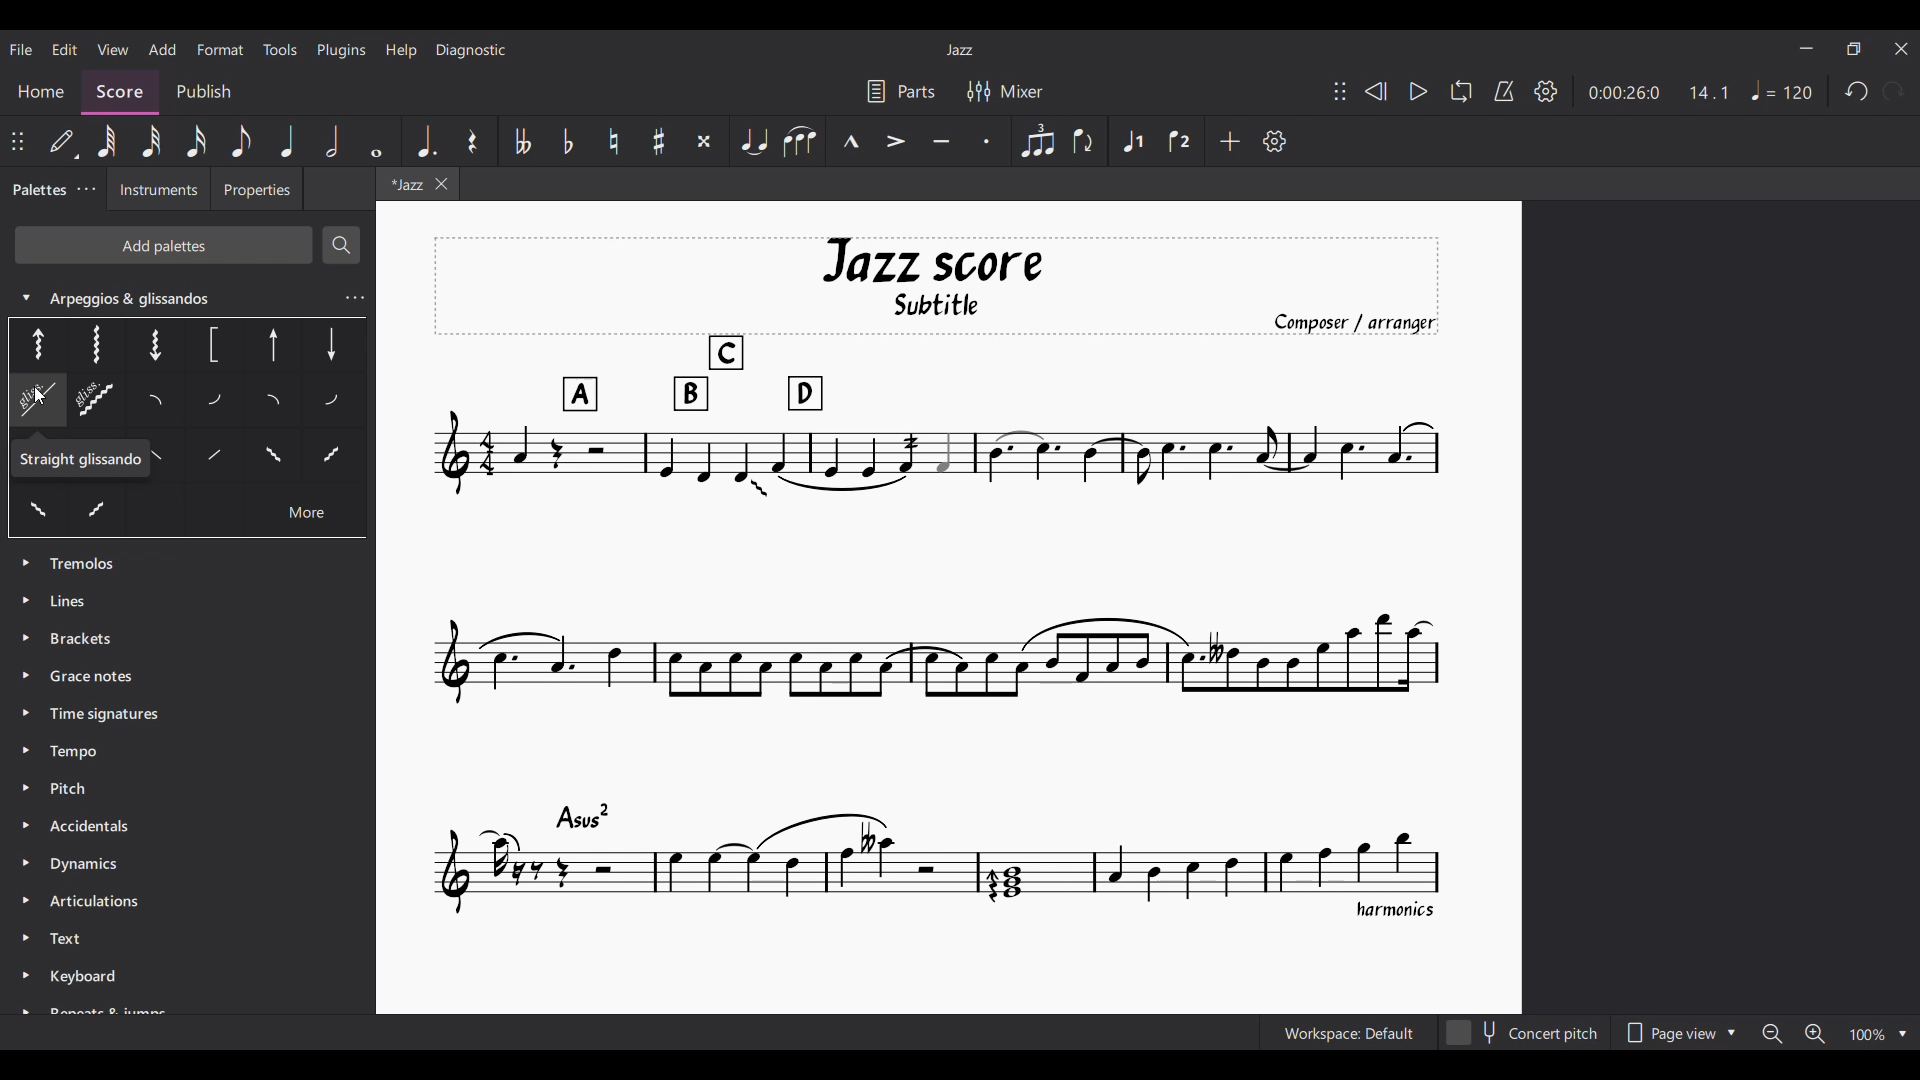 The image size is (1920, 1080). Describe the element at coordinates (1230, 141) in the screenshot. I see `Add` at that location.